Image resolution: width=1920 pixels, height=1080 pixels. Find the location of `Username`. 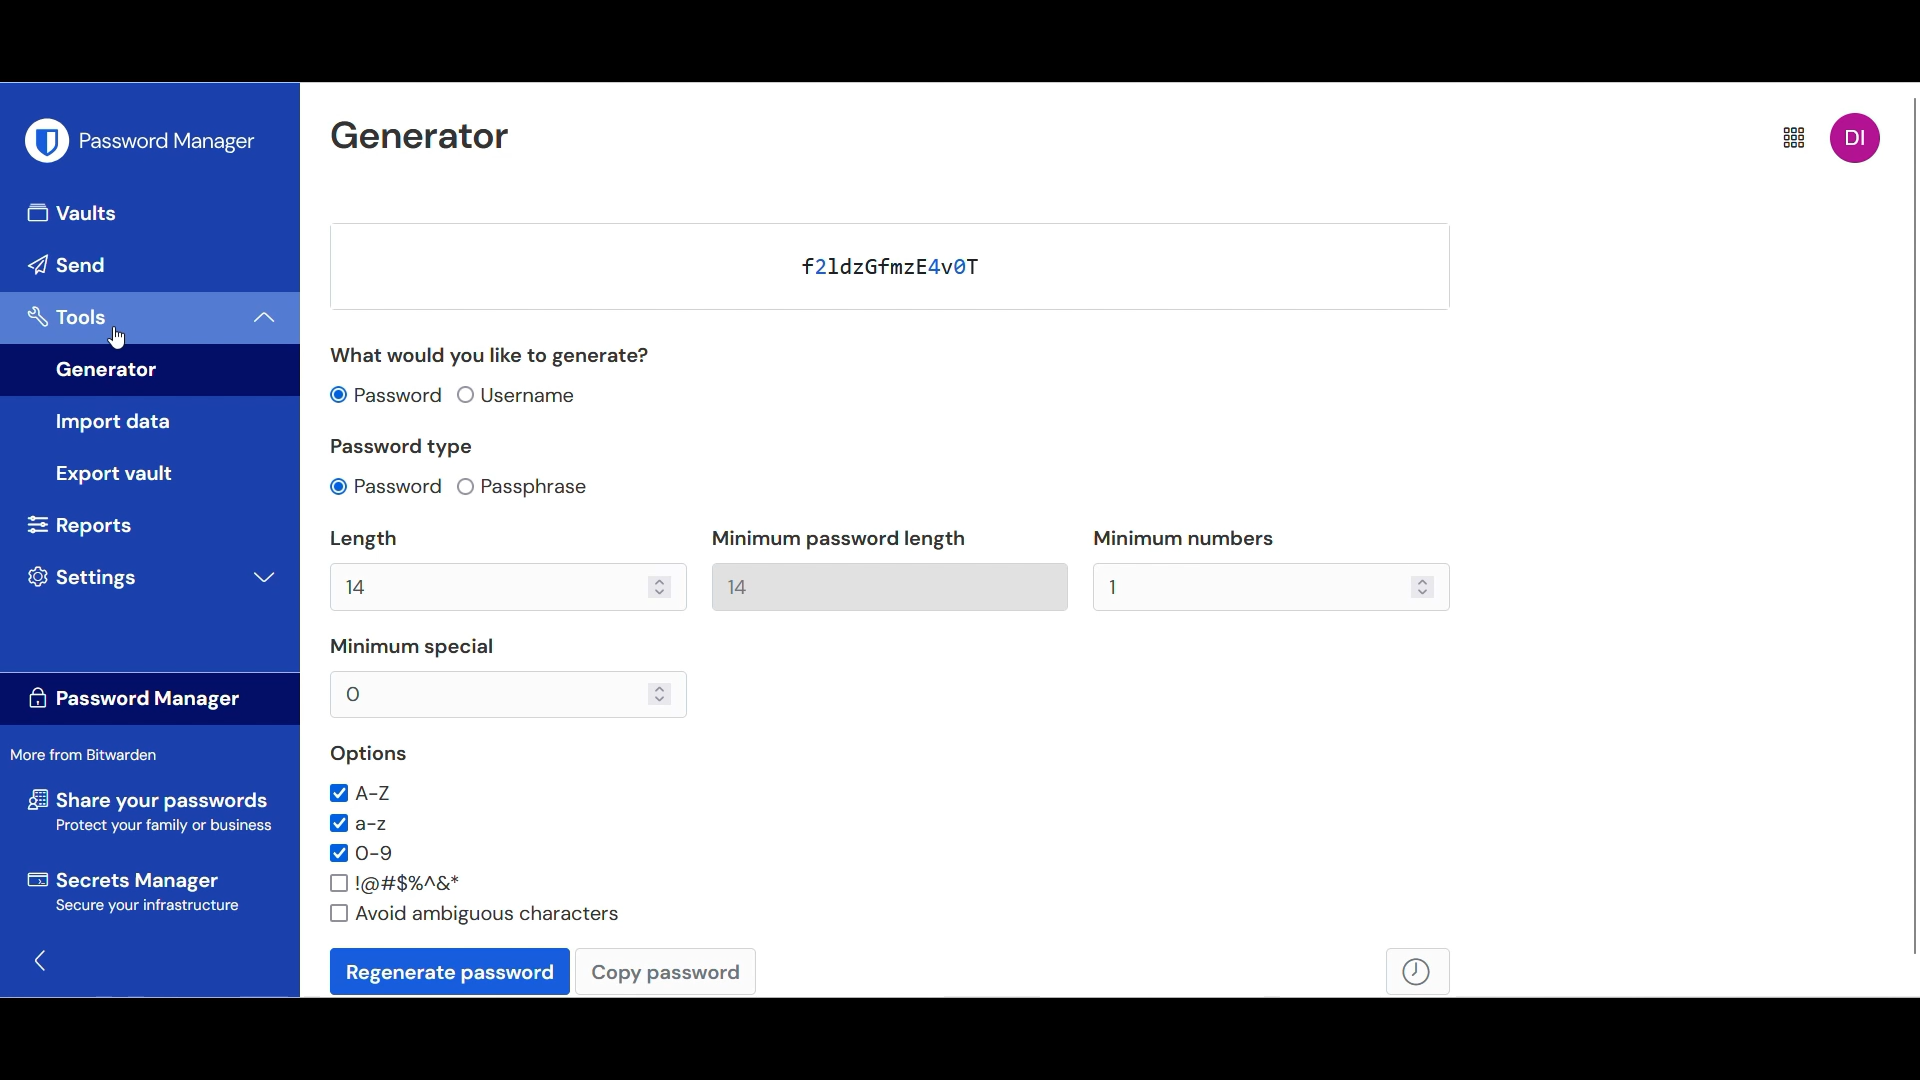

Username is located at coordinates (519, 395).